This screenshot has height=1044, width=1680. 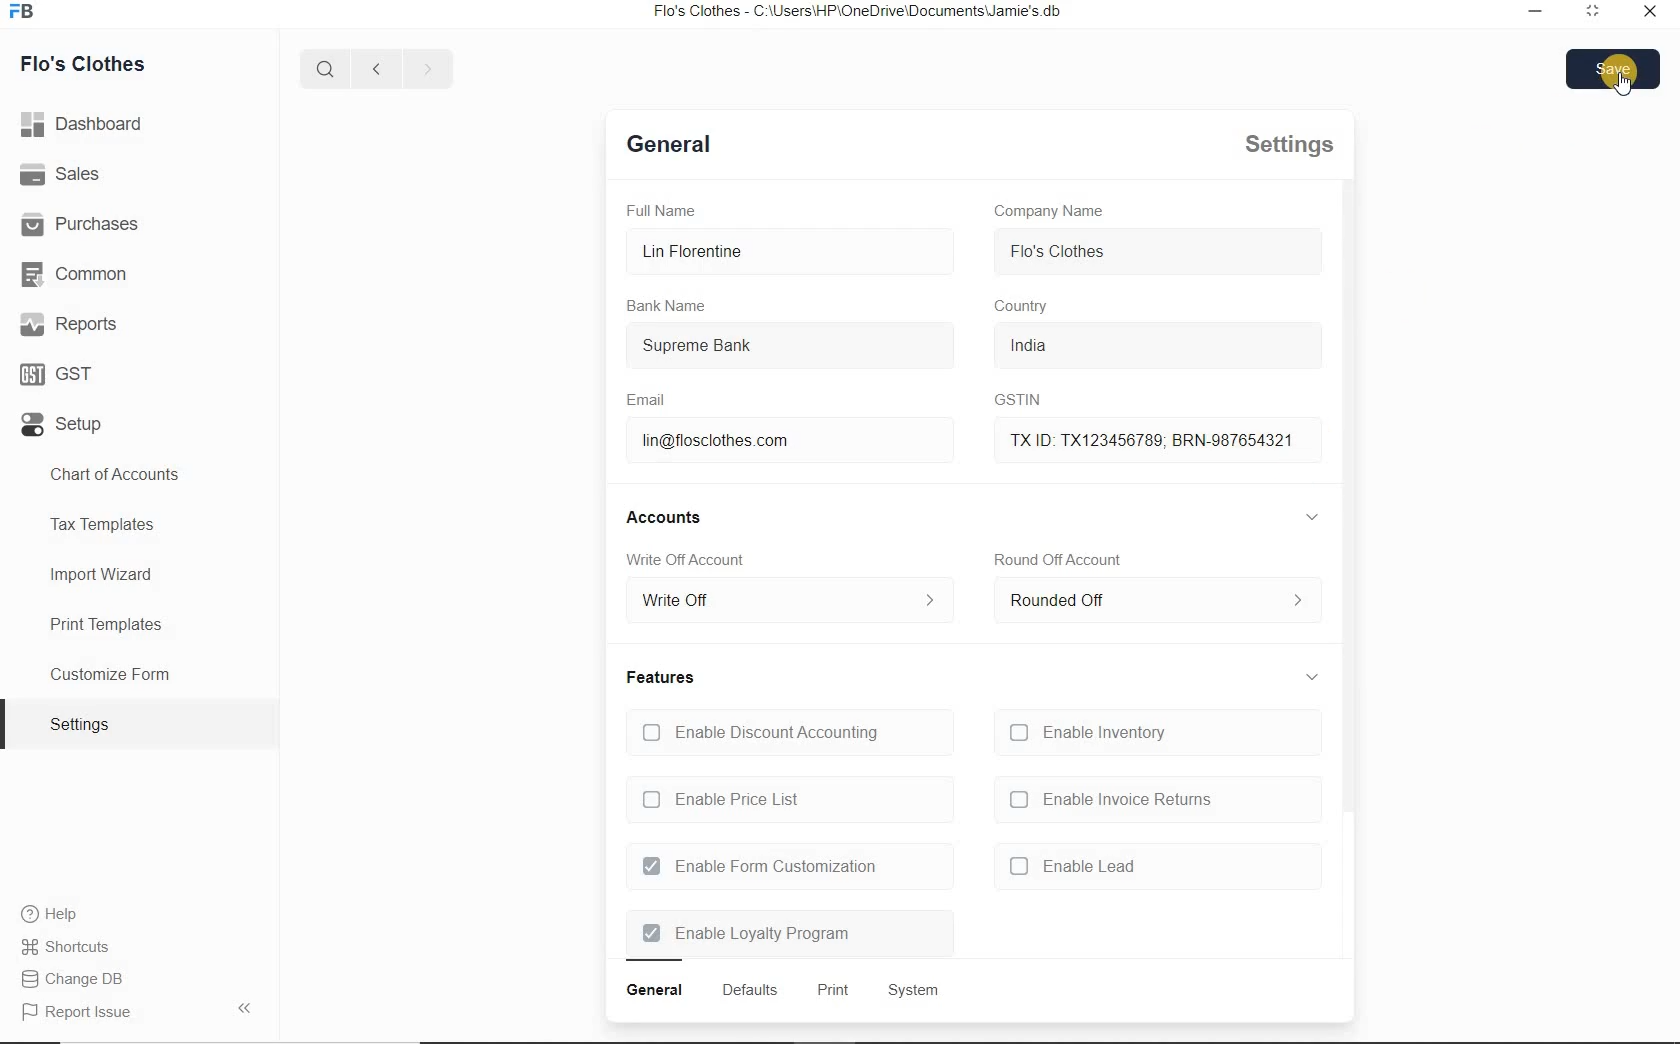 I want to click on GSTIN, so click(x=1011, y=401).